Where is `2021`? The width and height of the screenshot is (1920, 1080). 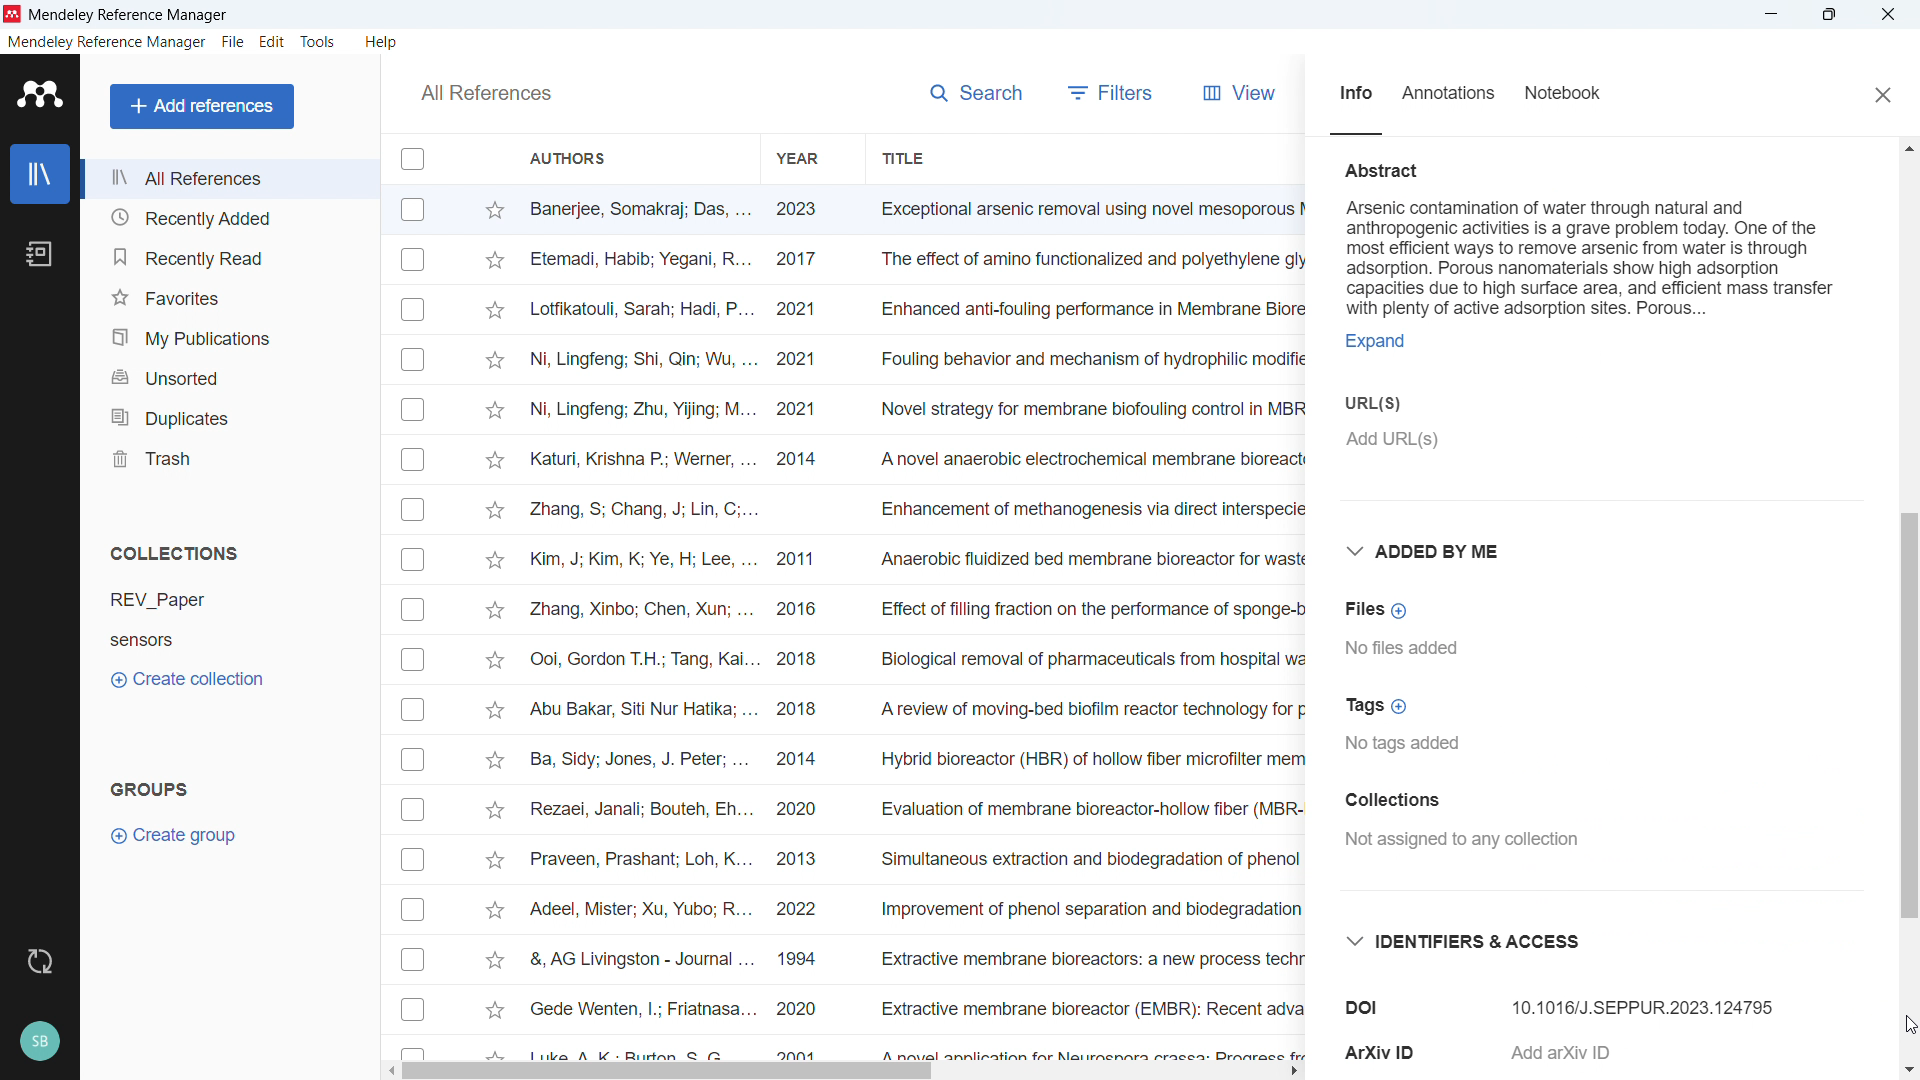 2021 is located at coordinates (801, 408).